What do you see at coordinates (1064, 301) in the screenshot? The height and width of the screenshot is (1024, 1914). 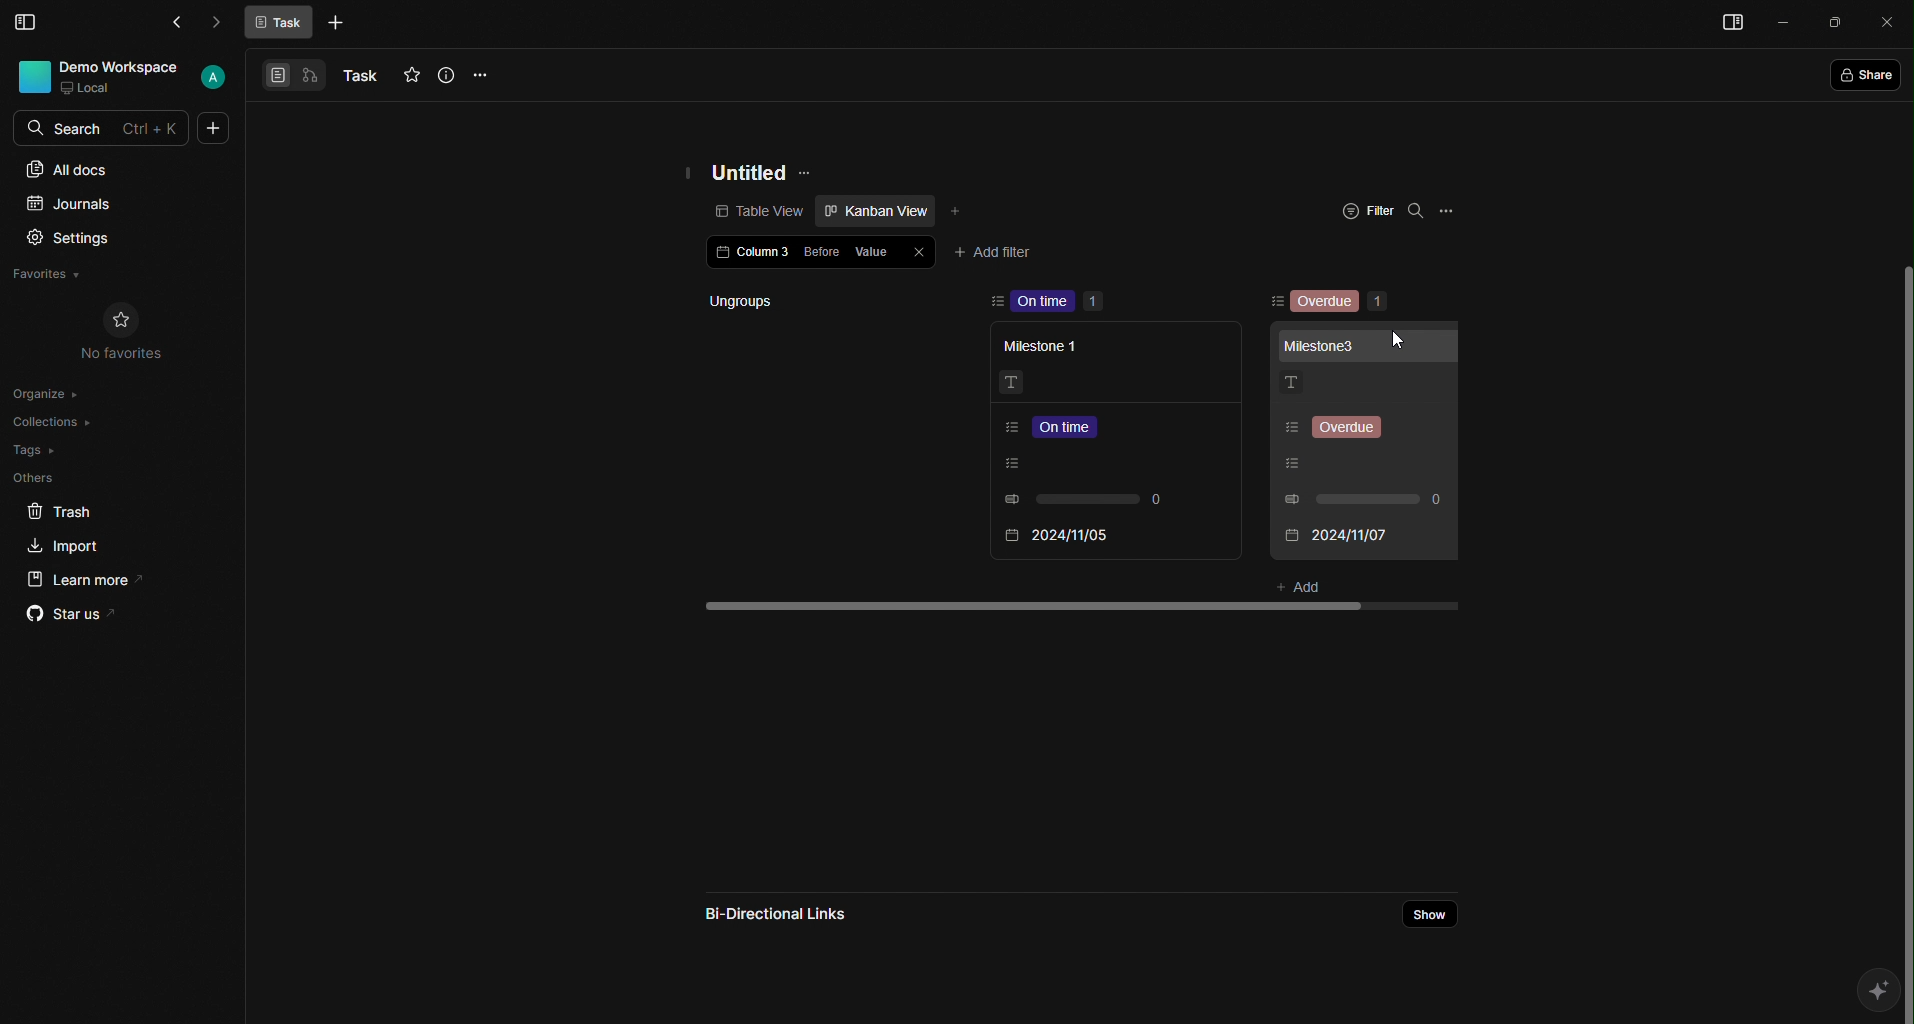 I see `On time` at bounding box center [1064, 301].